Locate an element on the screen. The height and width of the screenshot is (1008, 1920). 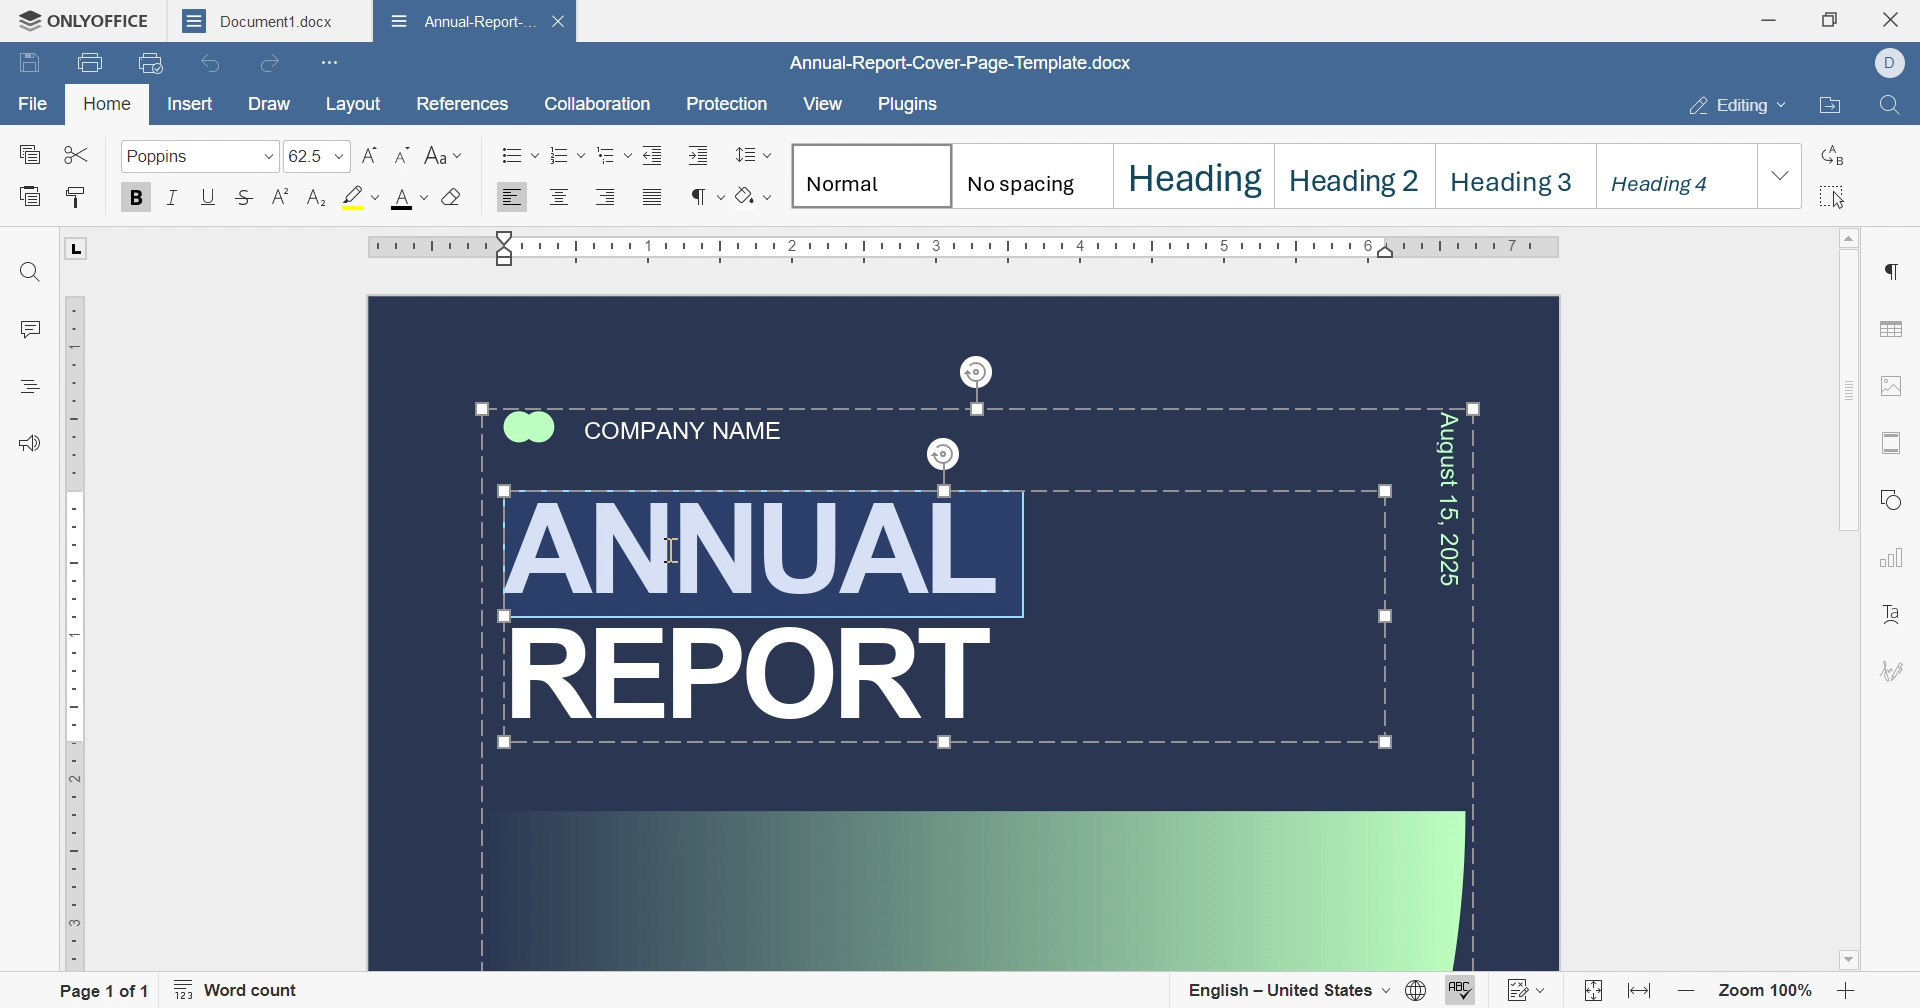
underline is located at coordinates (210, 198).